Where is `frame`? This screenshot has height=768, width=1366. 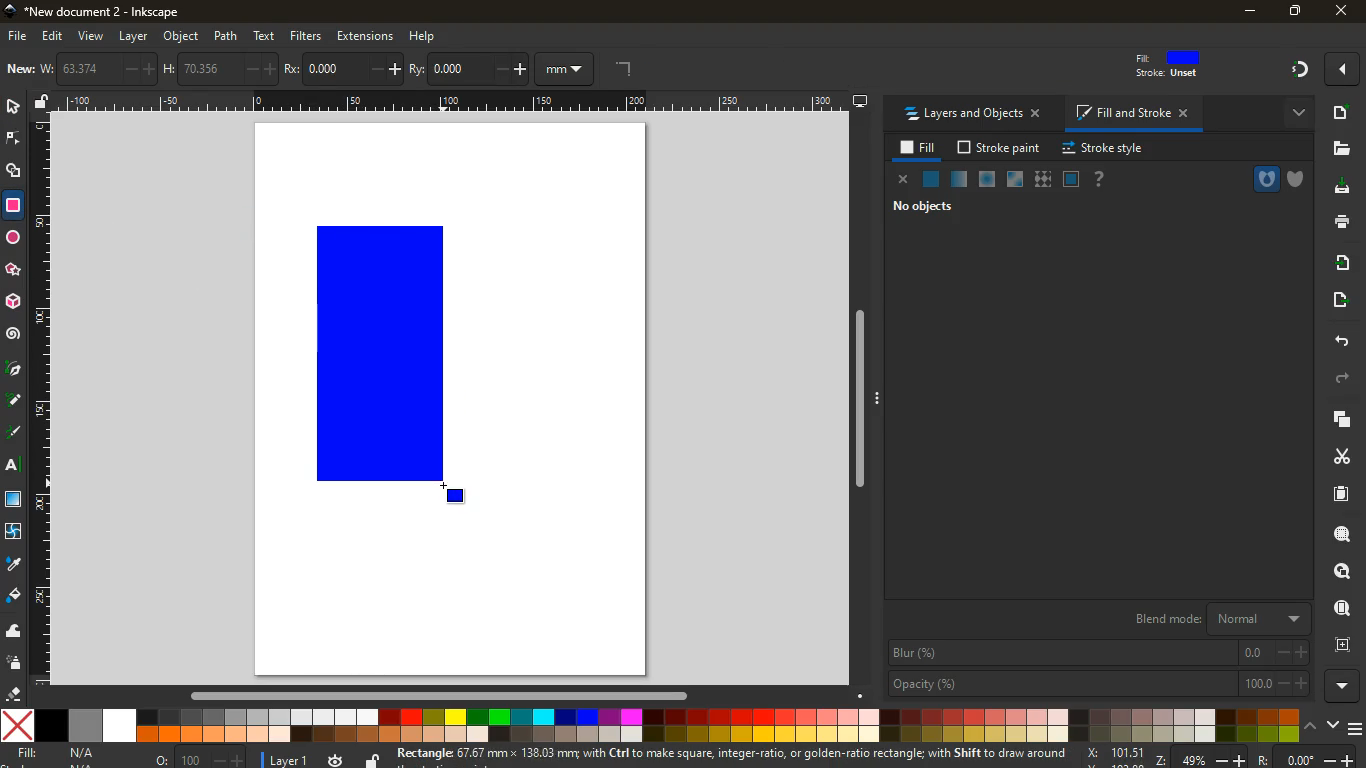 frame is located at coordinates (1344, 646).